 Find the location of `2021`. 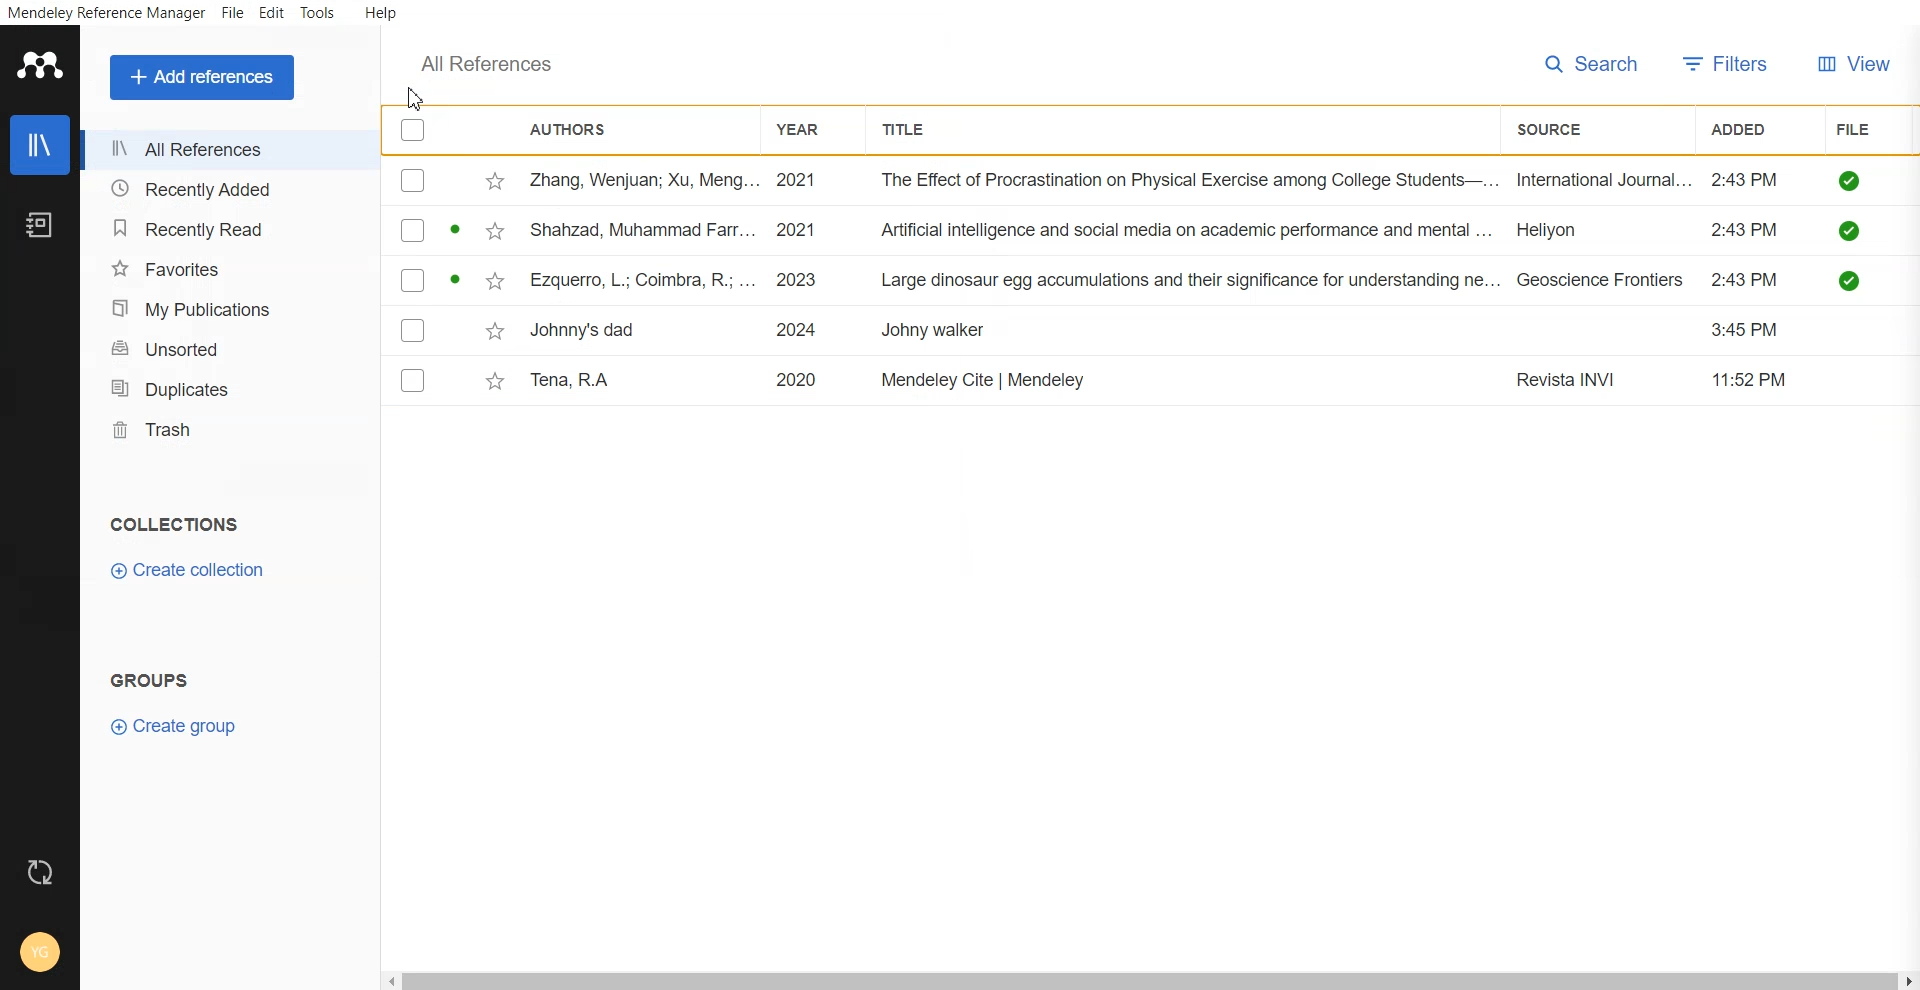

2021 is located at coordinates (798, 181).